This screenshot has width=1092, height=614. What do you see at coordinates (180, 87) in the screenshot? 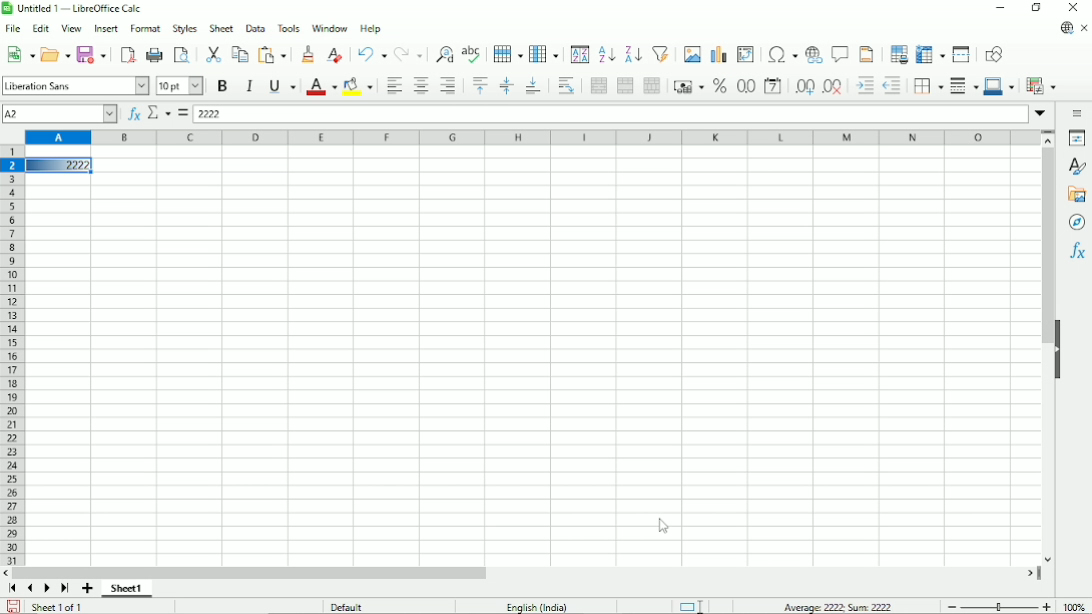
I see `Font size` at bounding box center [180, 87].